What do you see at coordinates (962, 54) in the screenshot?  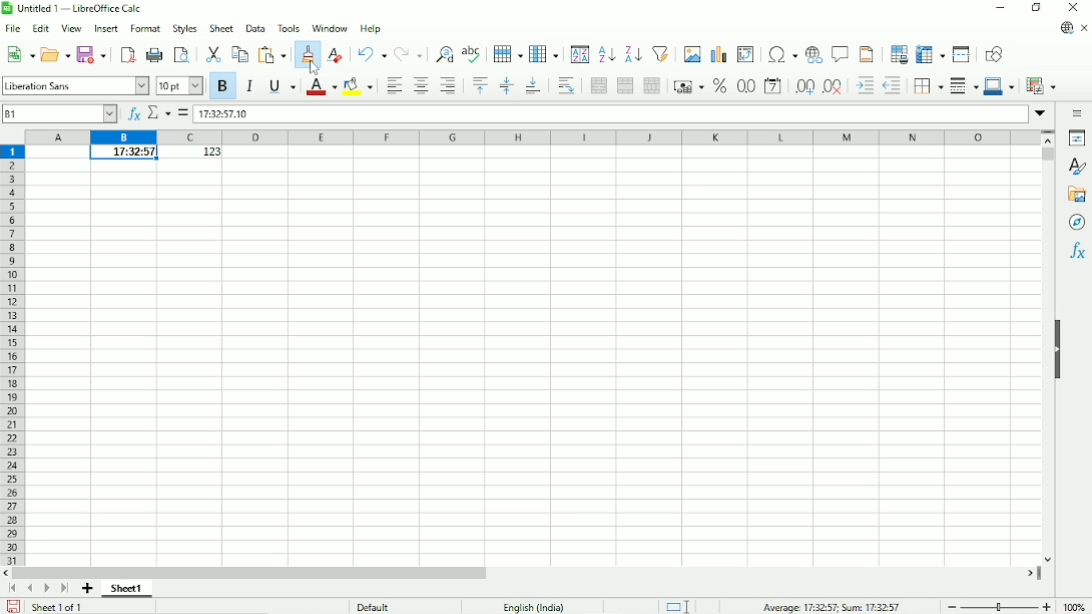 I see `Split window` at bounding box center [962, 54].